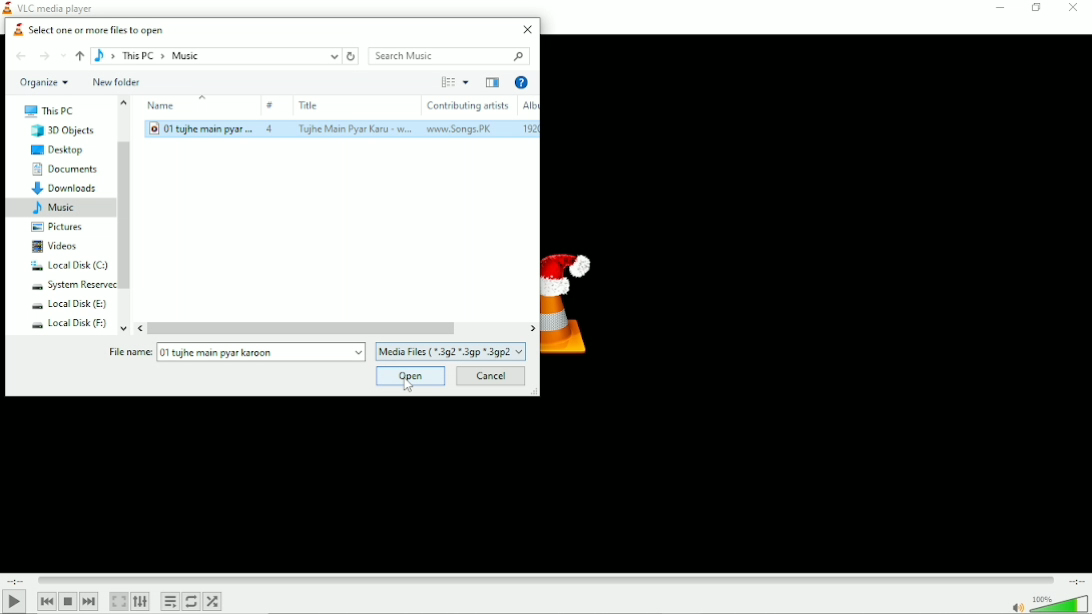 The image size is (1092, 614). I want to click on Organize, so click(42, 84).